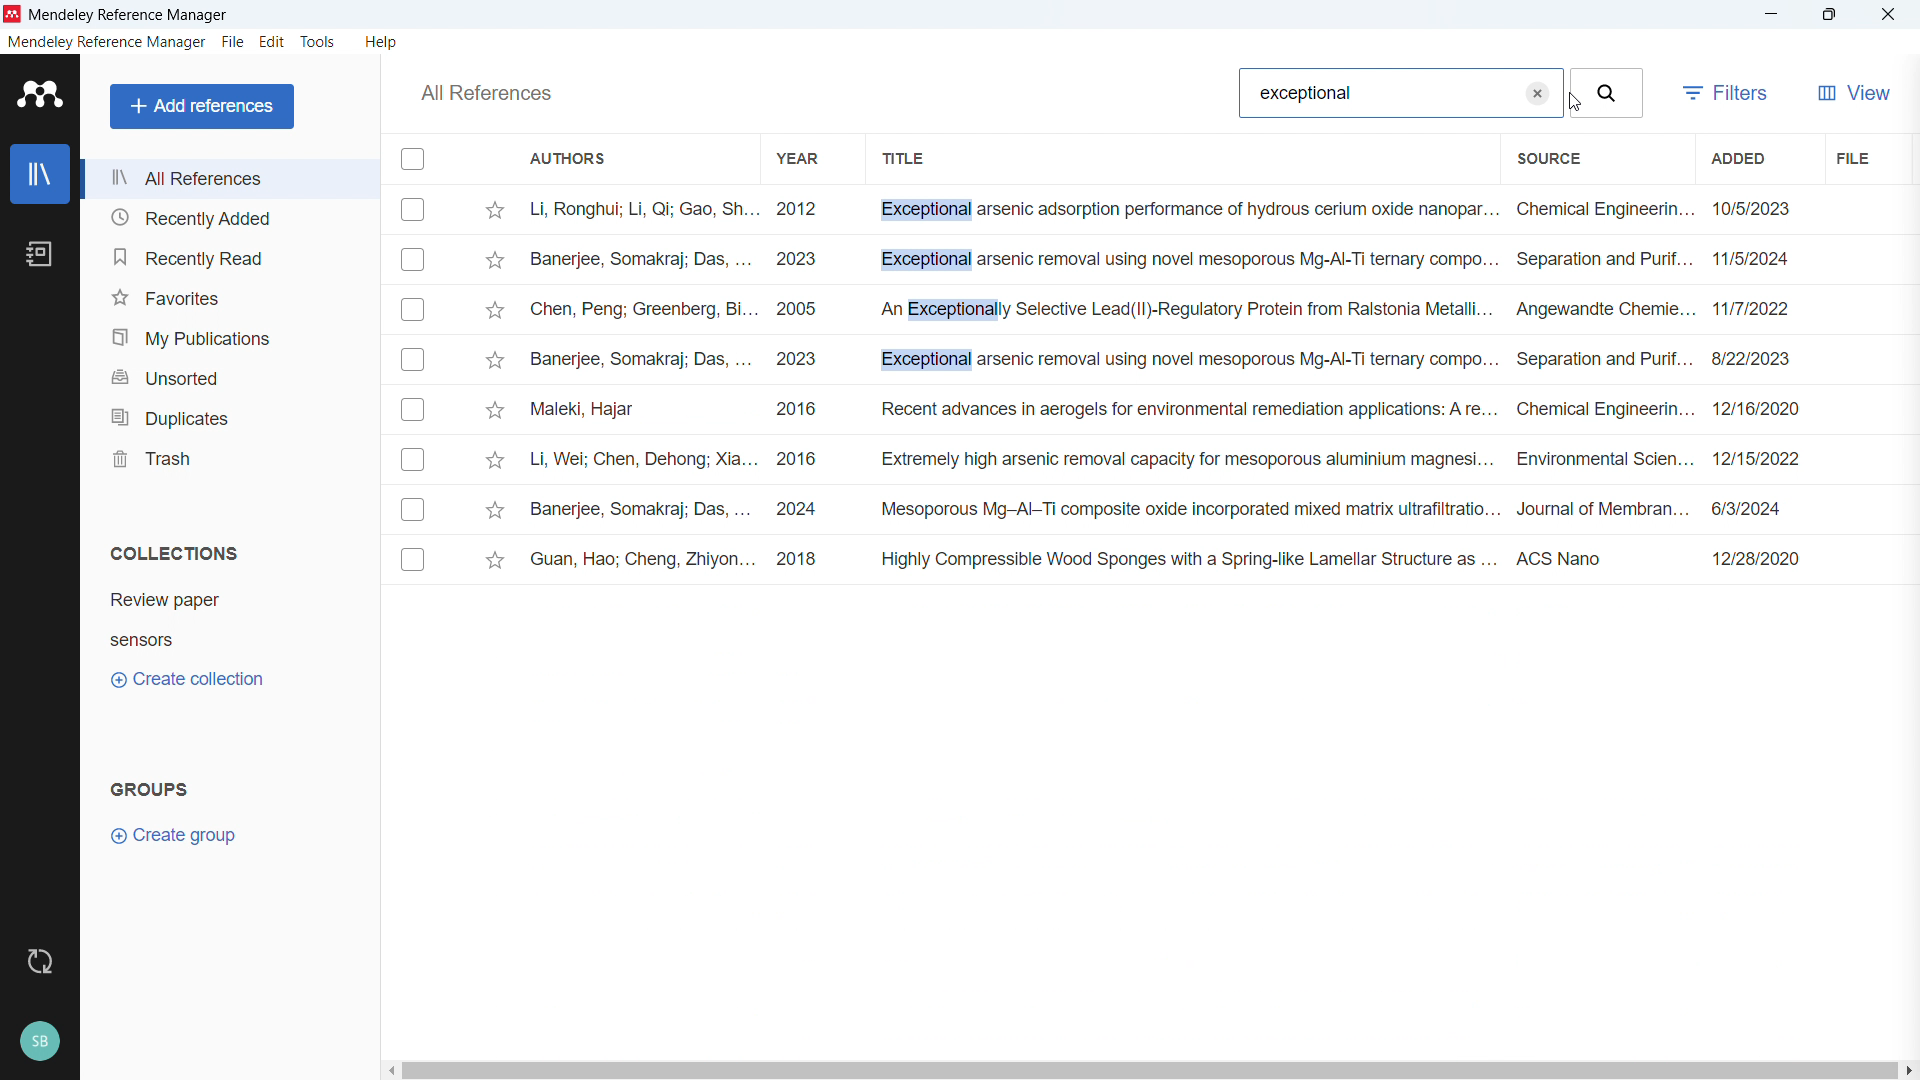 The height and width of the screenshot is (1080, 1920). I want to click on Scroll left , so click(388, 1071).